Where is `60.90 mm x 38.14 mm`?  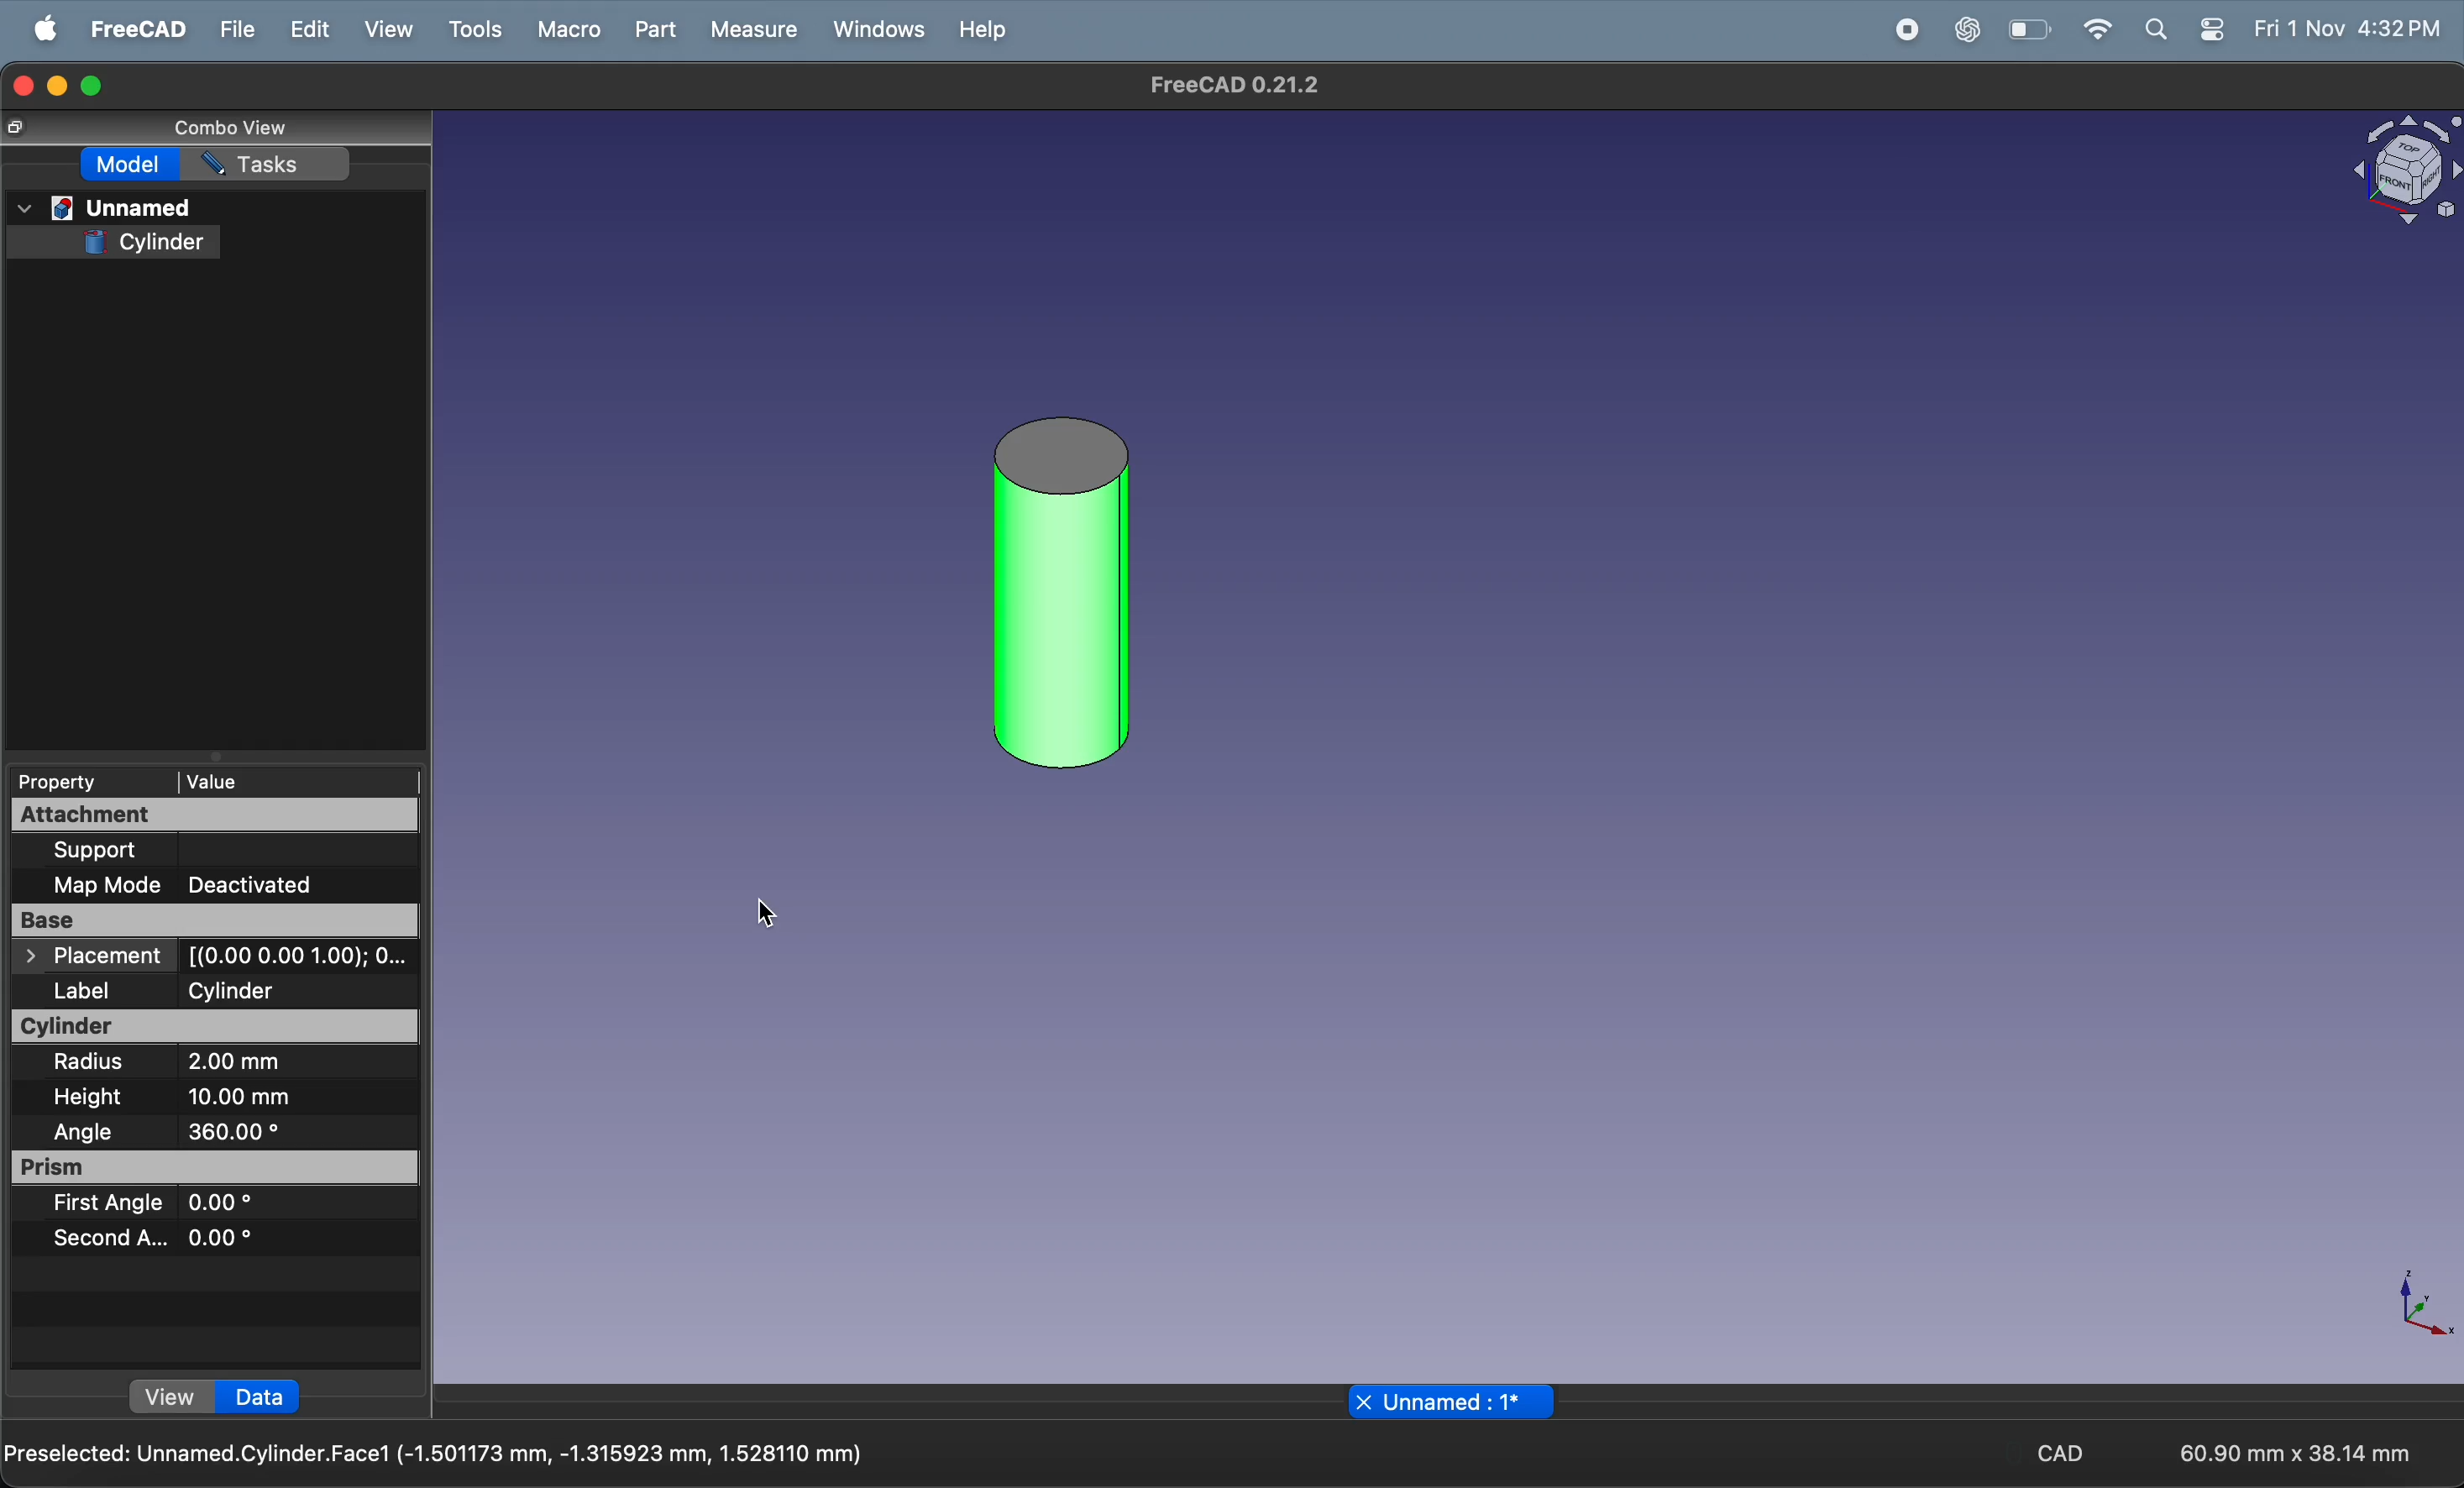
60.90 mm x 38.14 mm is located at coordinates (2295, 1452).